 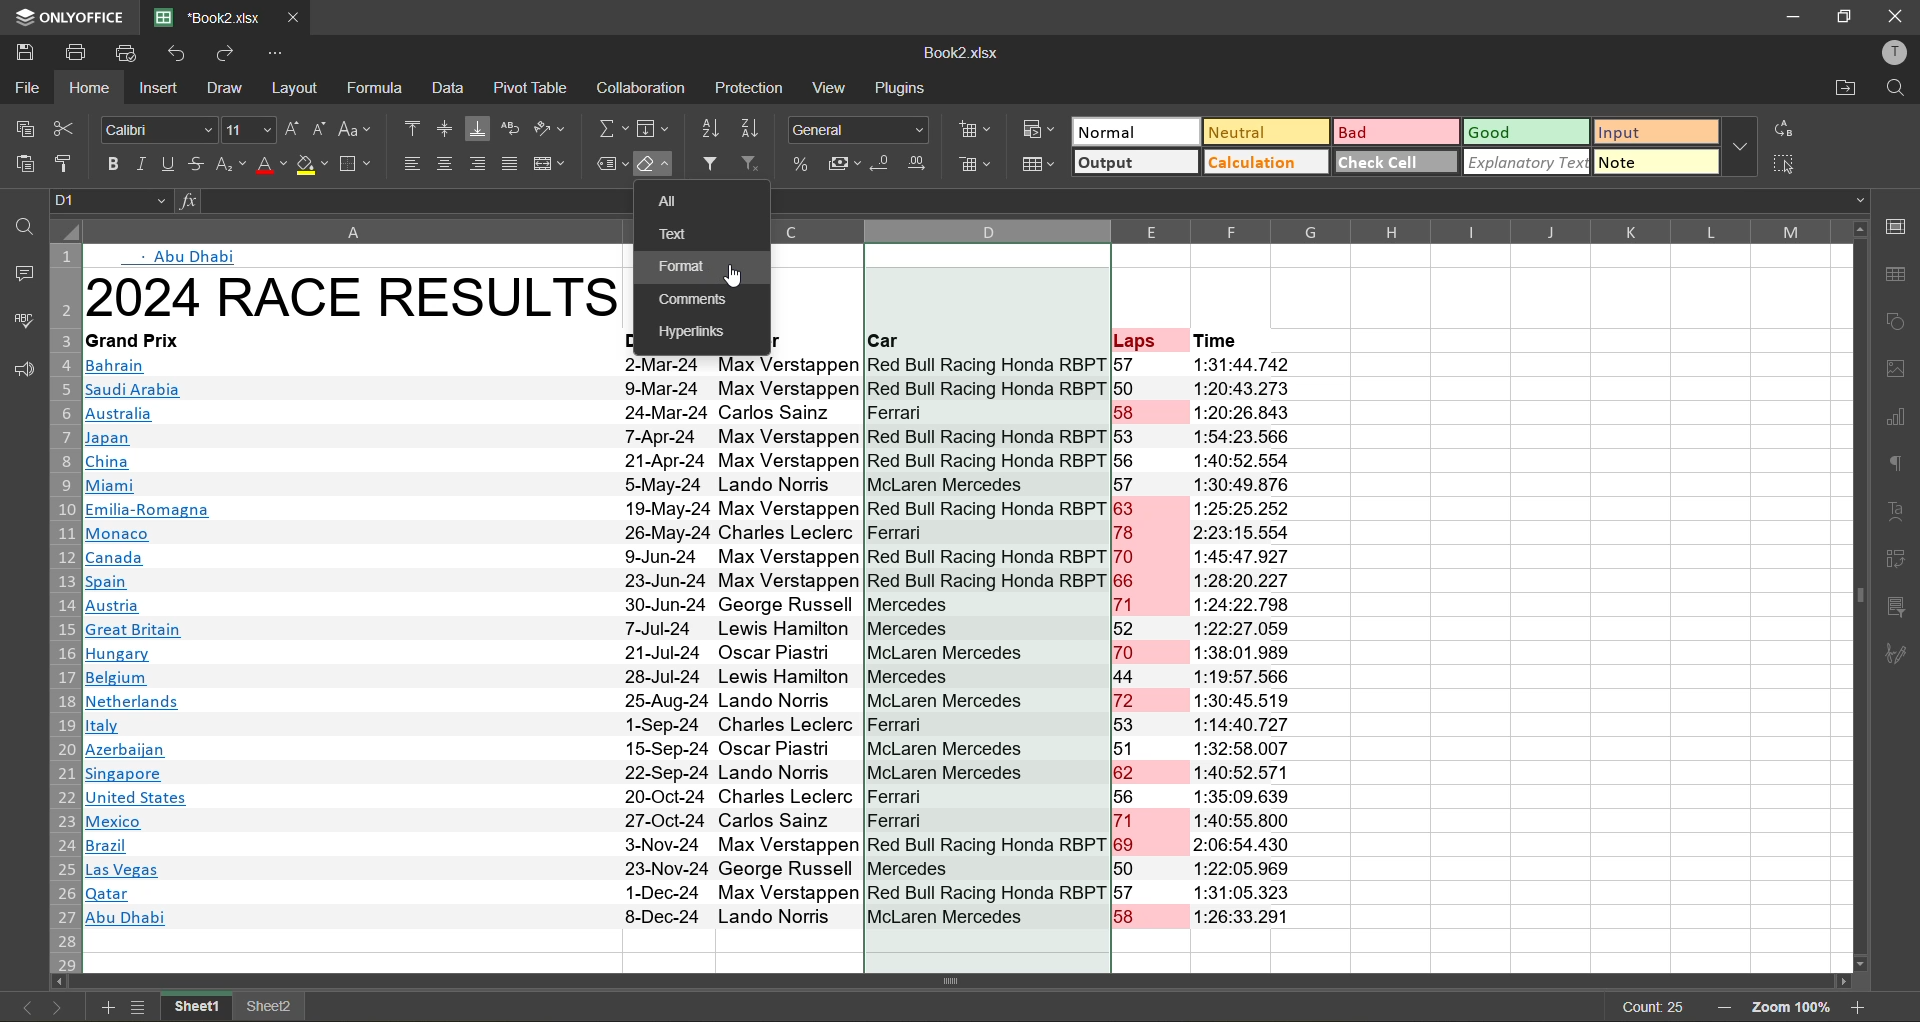 What do you see at coordinates (1861, 1009) in the screenshot?
I see `zoom in` at bounding box center [1861, 1009].